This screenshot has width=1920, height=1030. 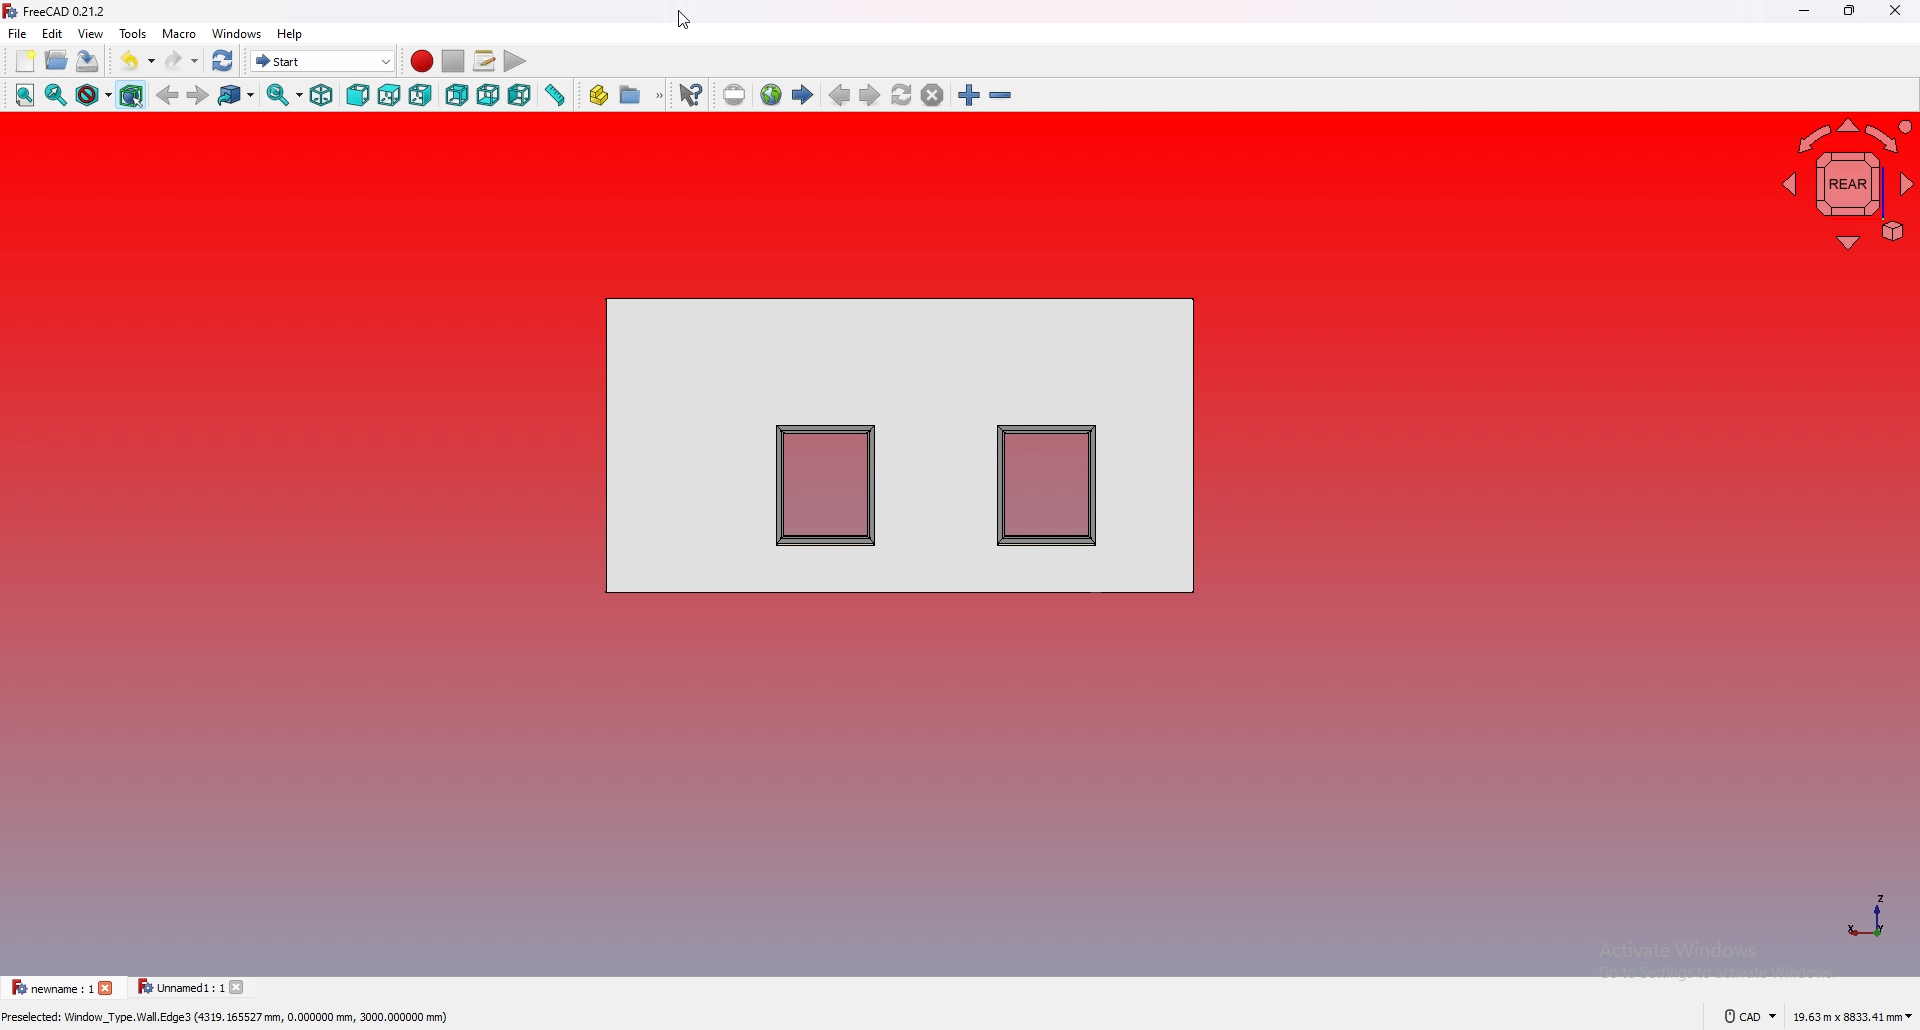 I want to click on what's that, so click(x=690, y=95).